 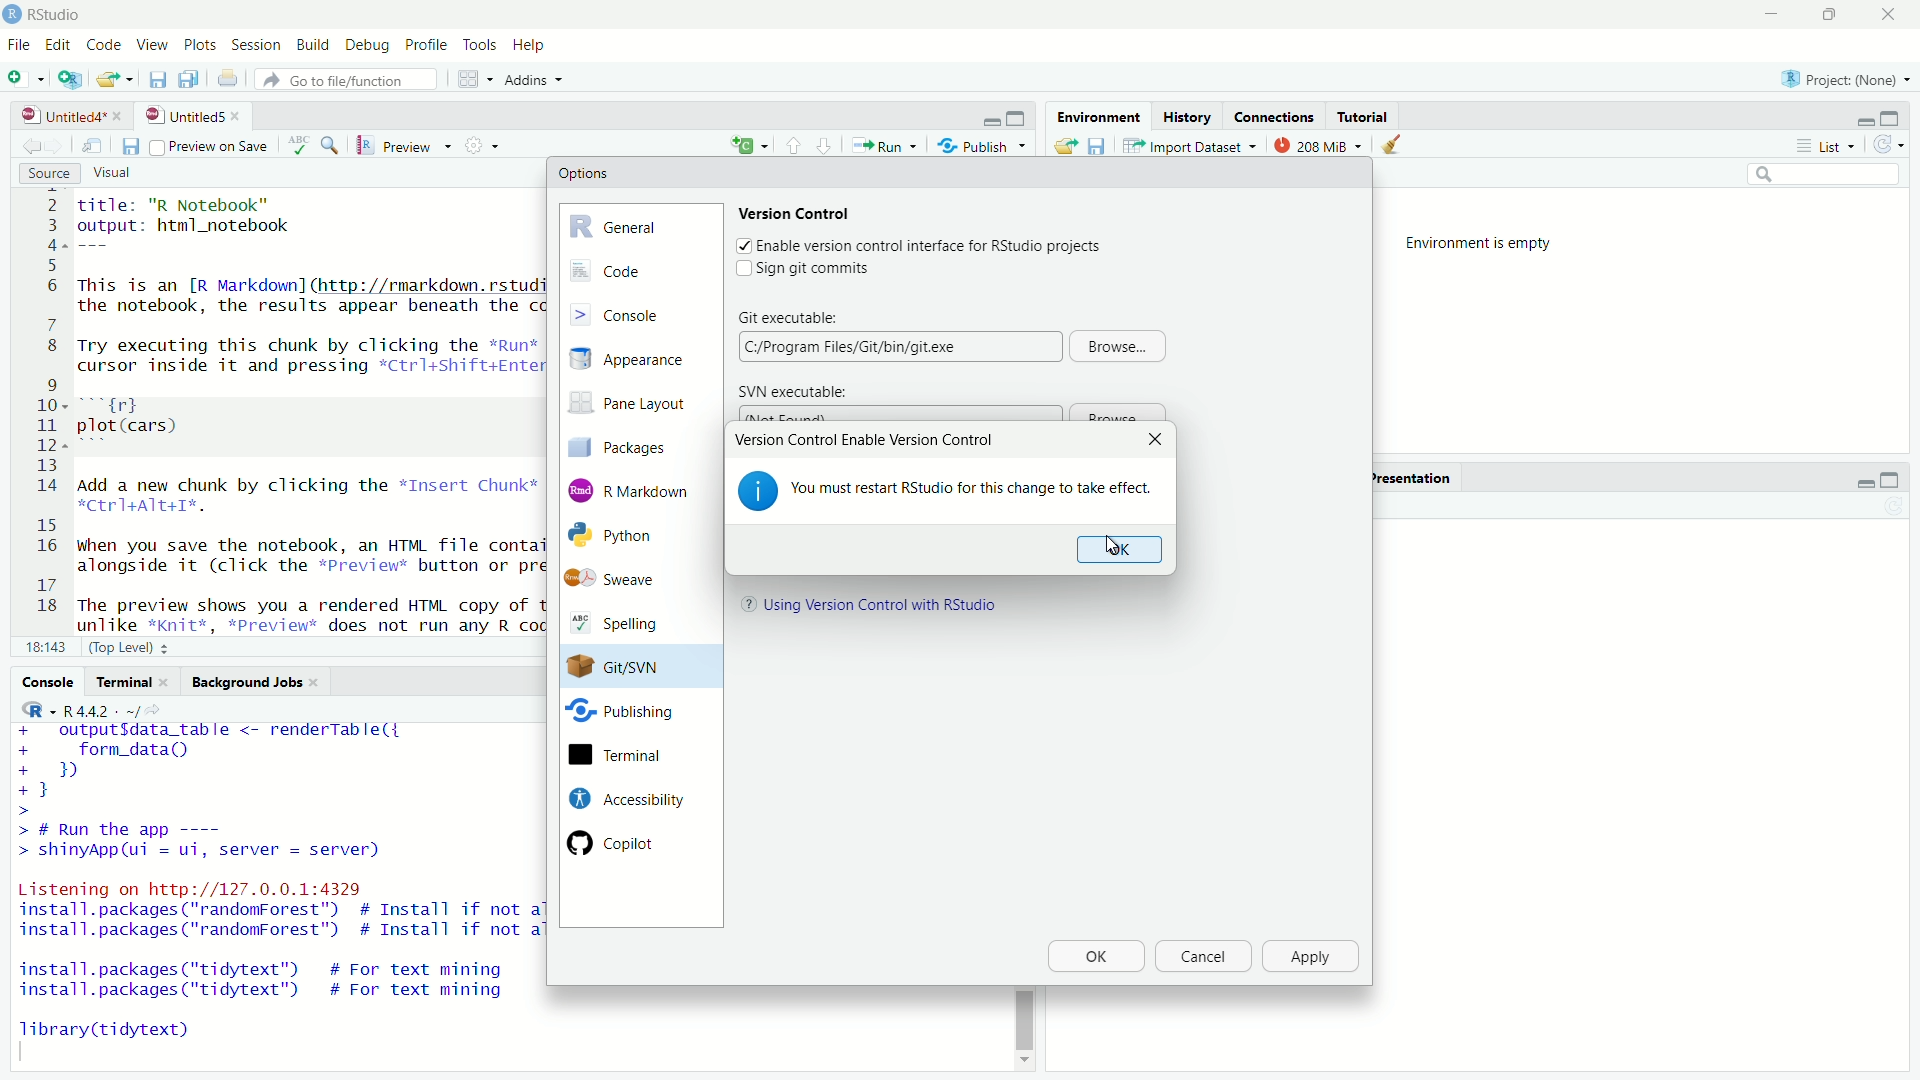 I want to click on Profile, so click(x=425, y=46).